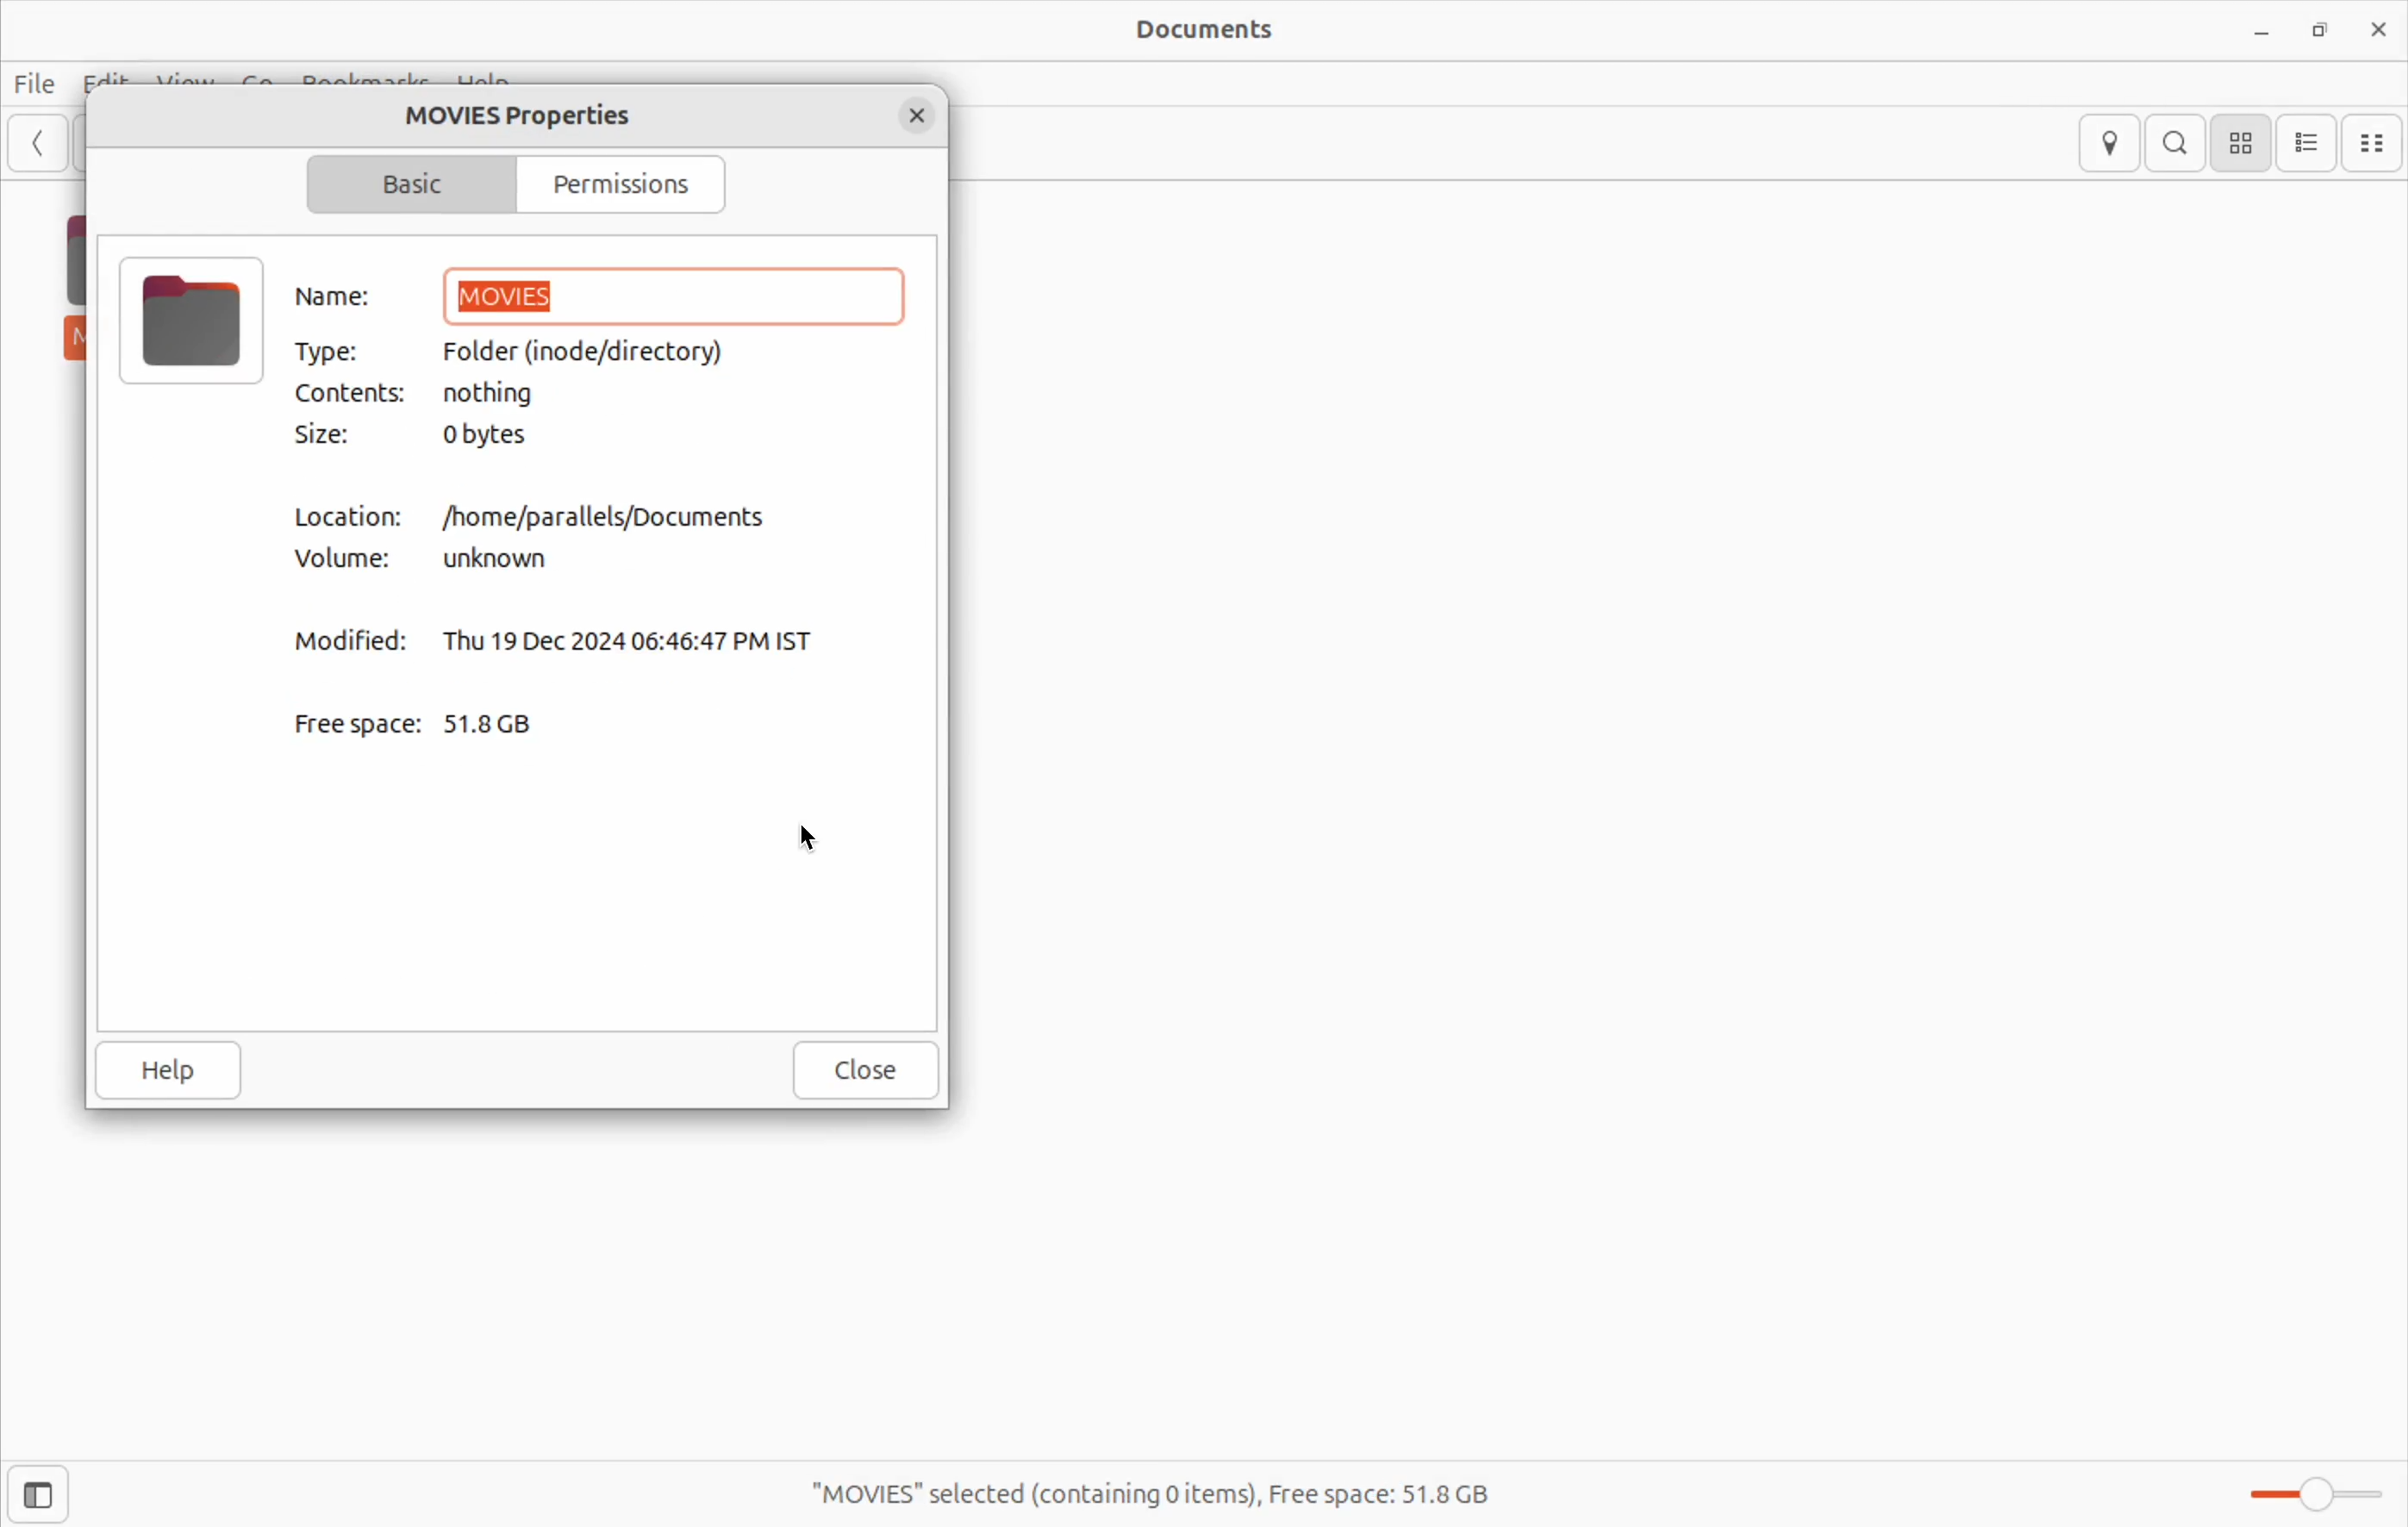  Describe the element at coordinates (353, 394) in the screenshot. I see `contents` at that location.